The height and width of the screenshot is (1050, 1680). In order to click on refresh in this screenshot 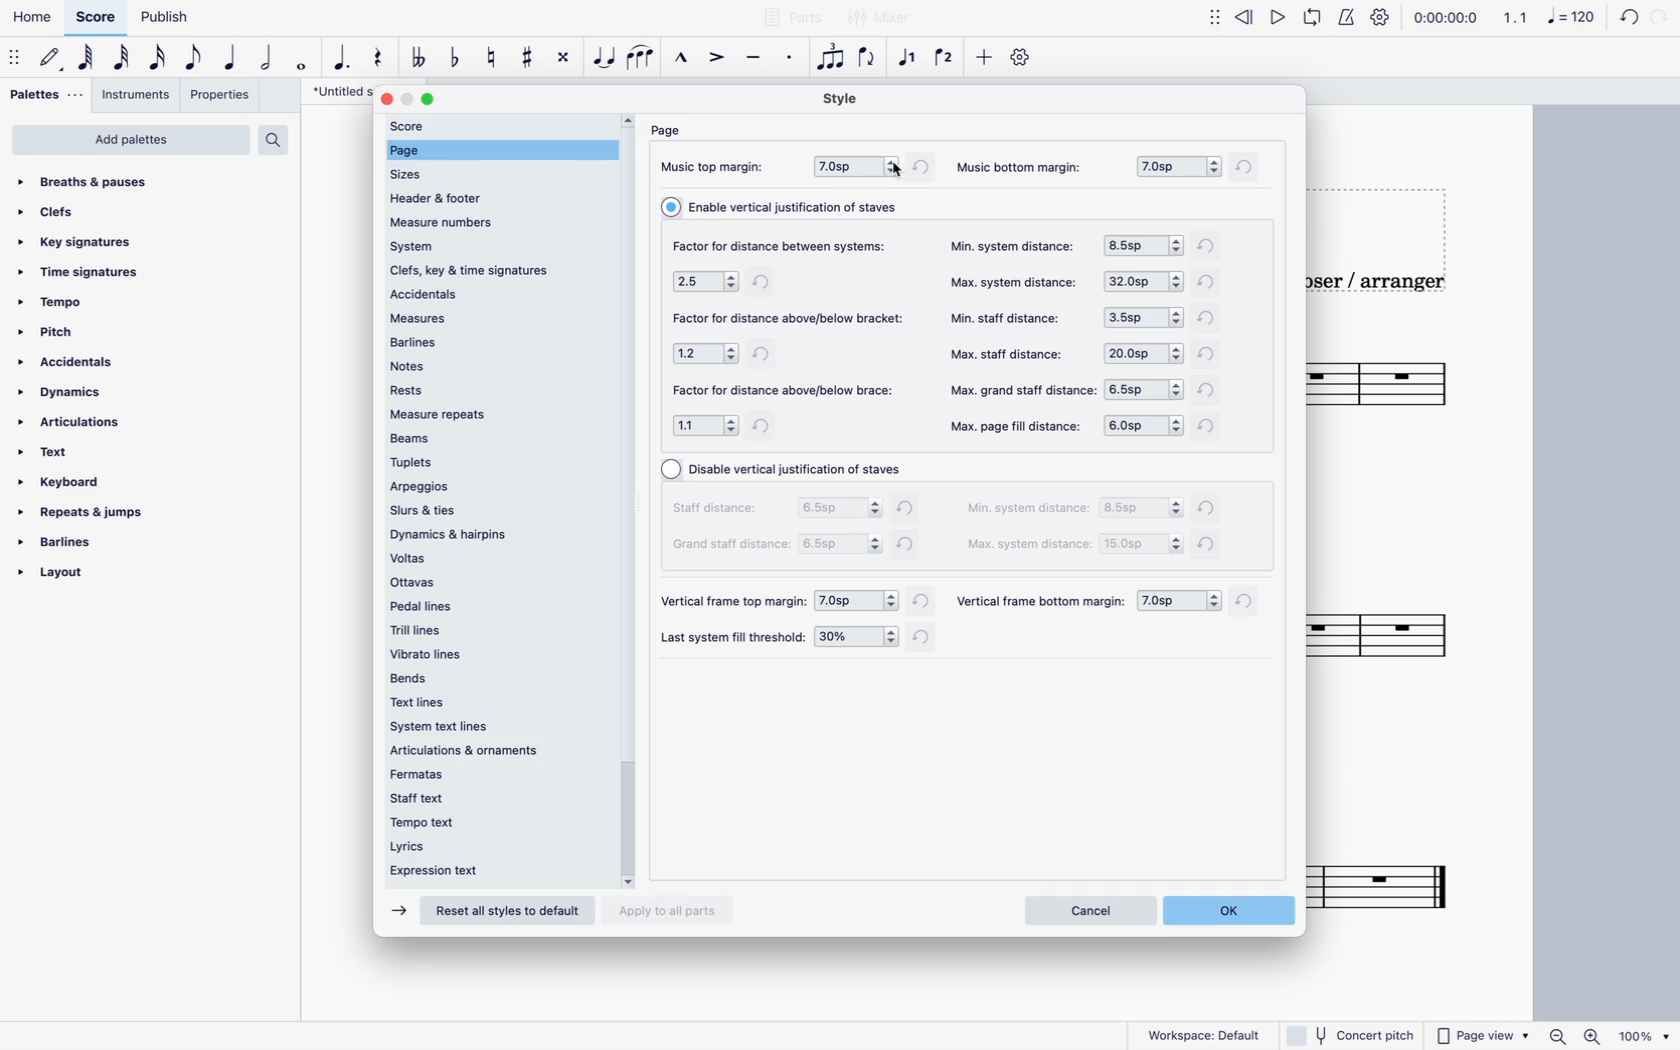, I will do `click(925, 167)`.